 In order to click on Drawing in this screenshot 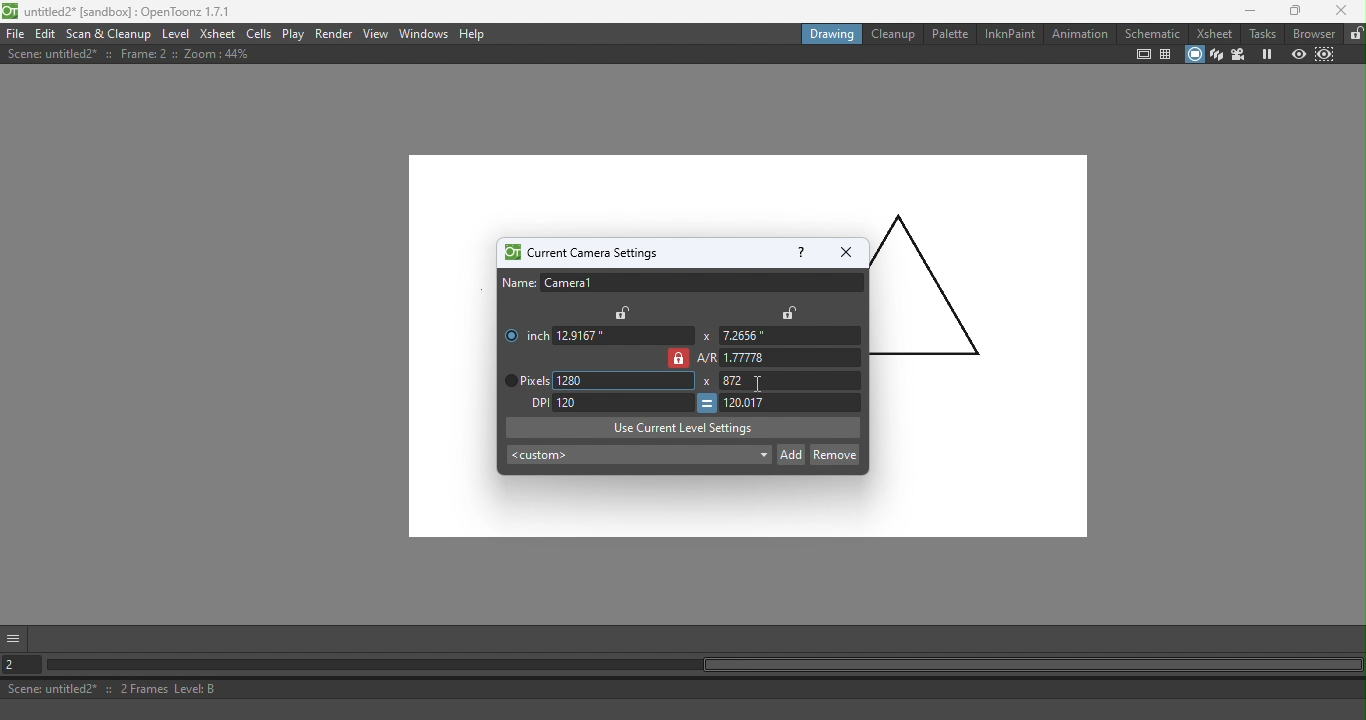, I will do `click(829, 33)`.